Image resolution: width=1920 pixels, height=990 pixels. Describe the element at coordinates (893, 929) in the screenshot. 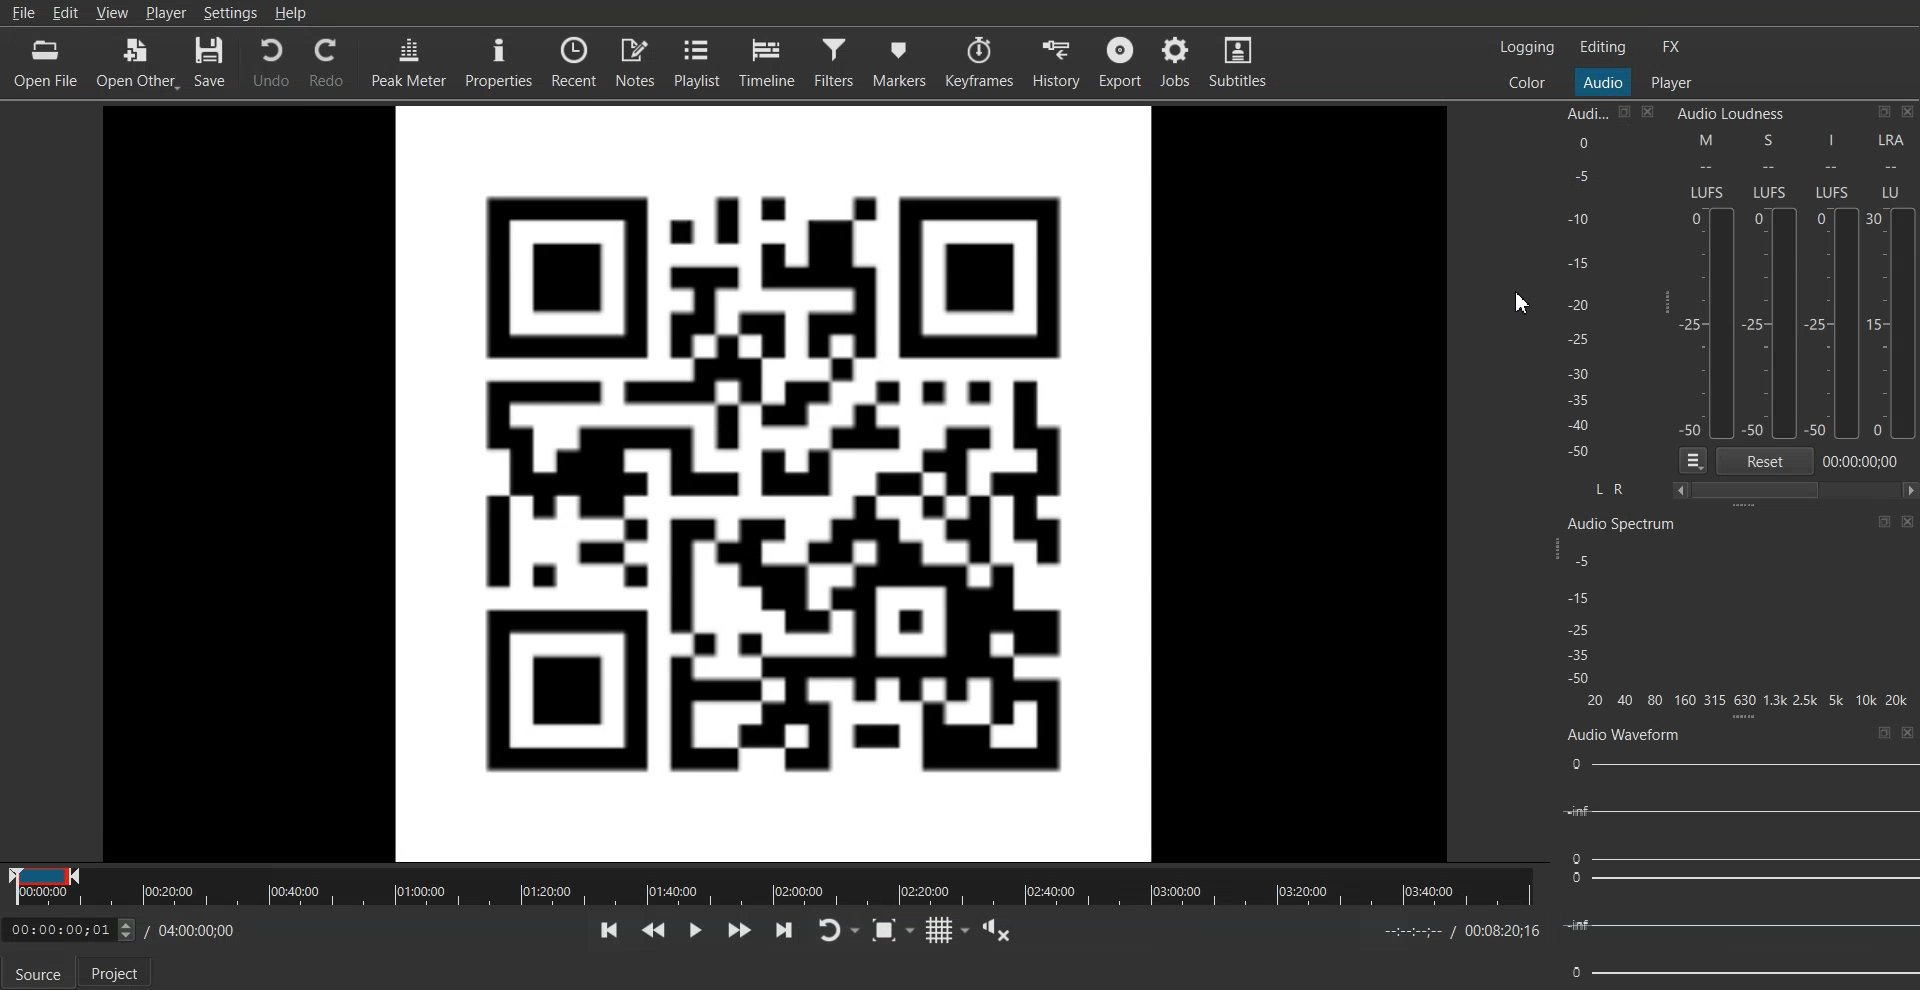

I see `Toggle Zoom` at that location.